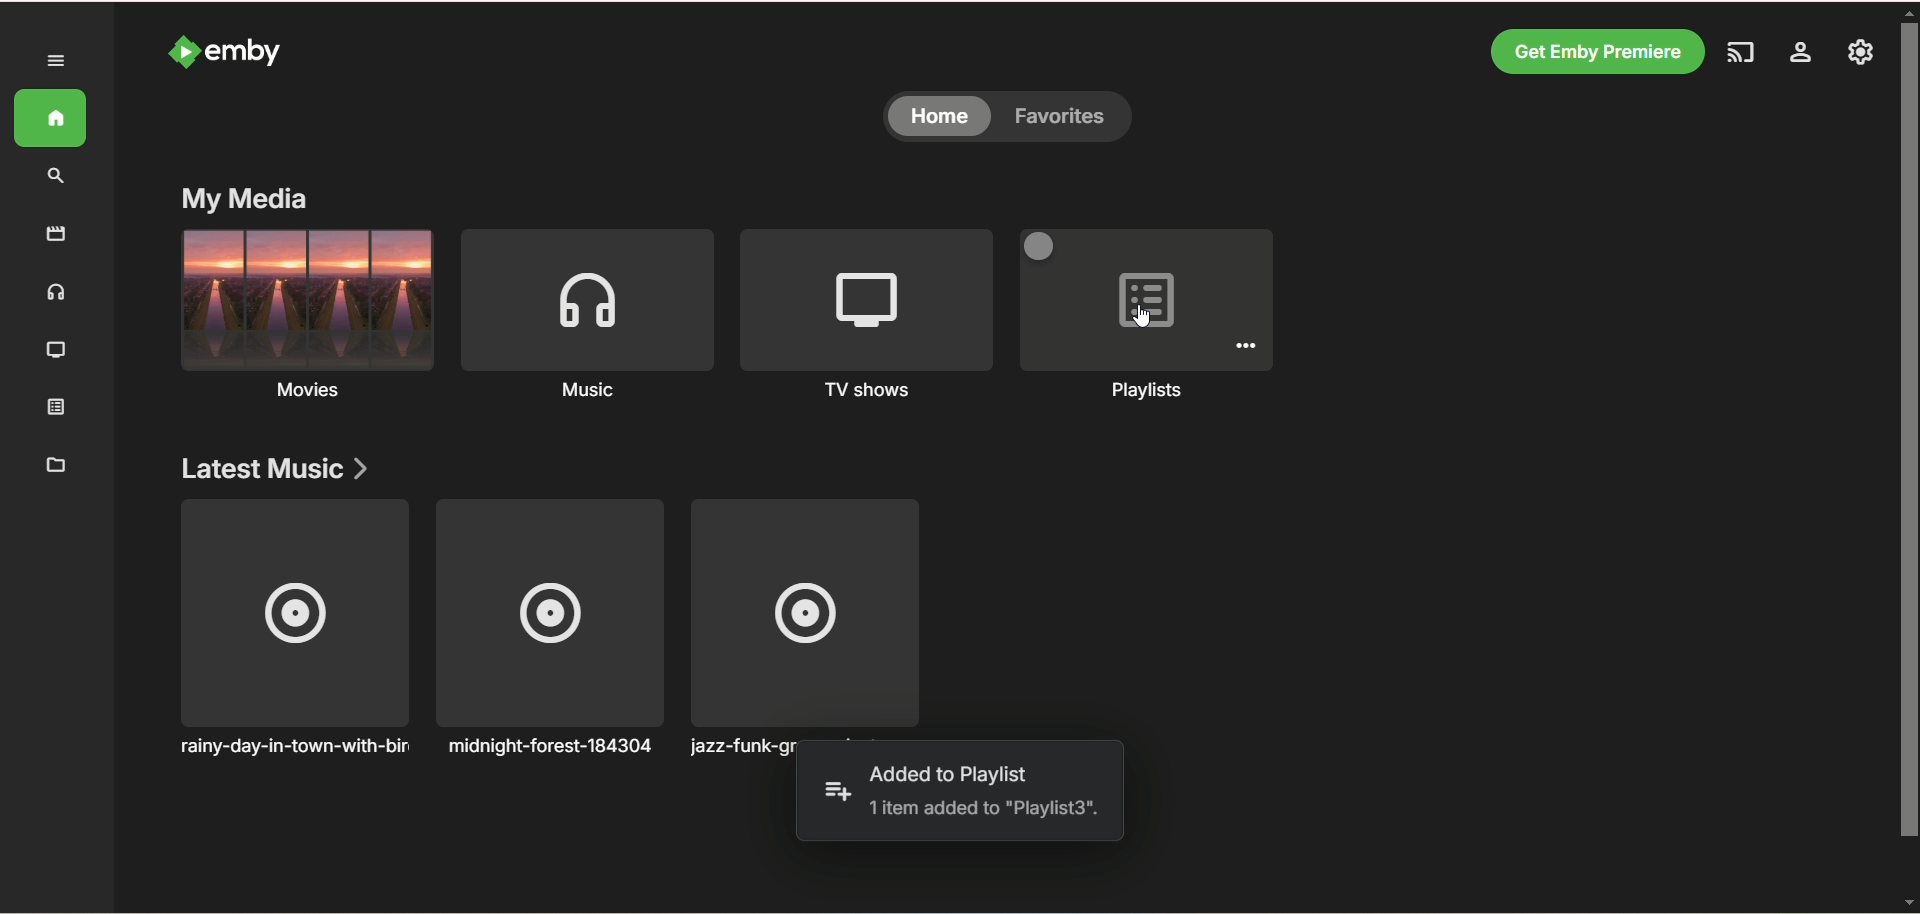 This screenshot has height=914, width=1920. Describe the element at coordinates (1595, 51) in the screenshot. I see `Get emby premiere` at that location.